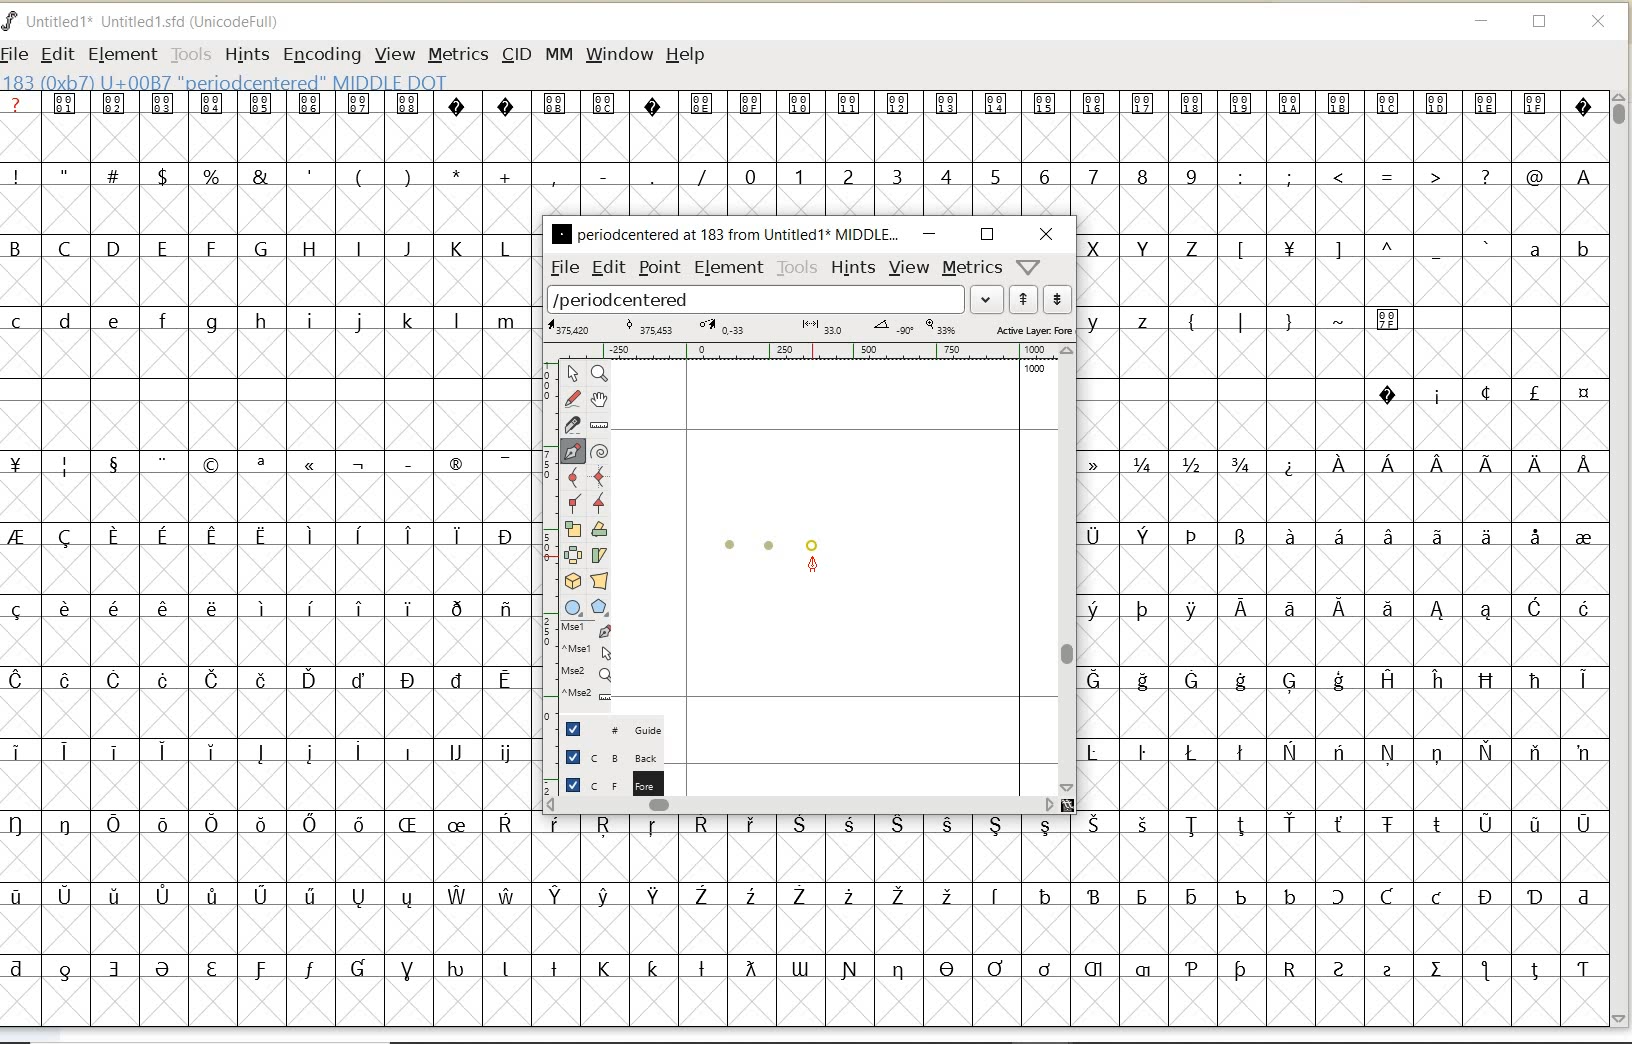  Describe the element at coordinates (1035, 371) in the screenshot. I see `1000` at that location.